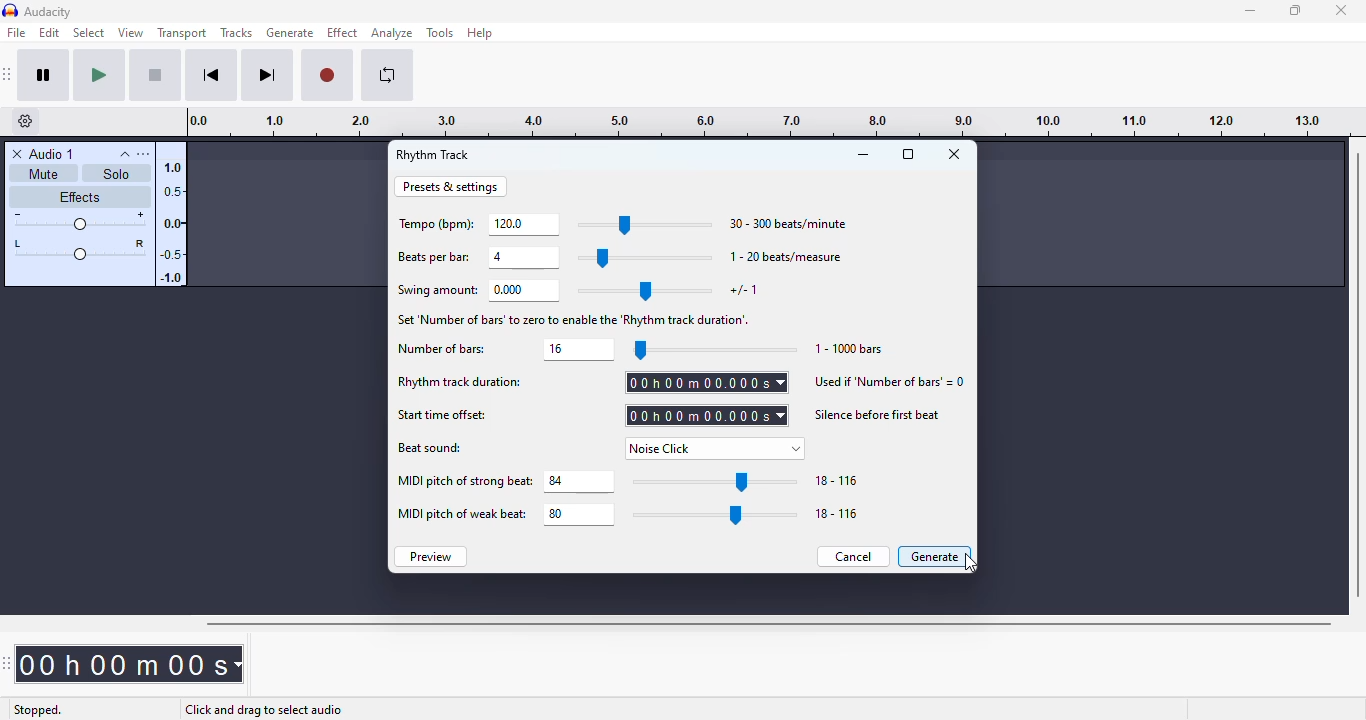 This screenshot has height=720, width=1366. What do you see at coordinates (81, 220) in the screenshot?
I see `volume` at bounding box center [81, 220].